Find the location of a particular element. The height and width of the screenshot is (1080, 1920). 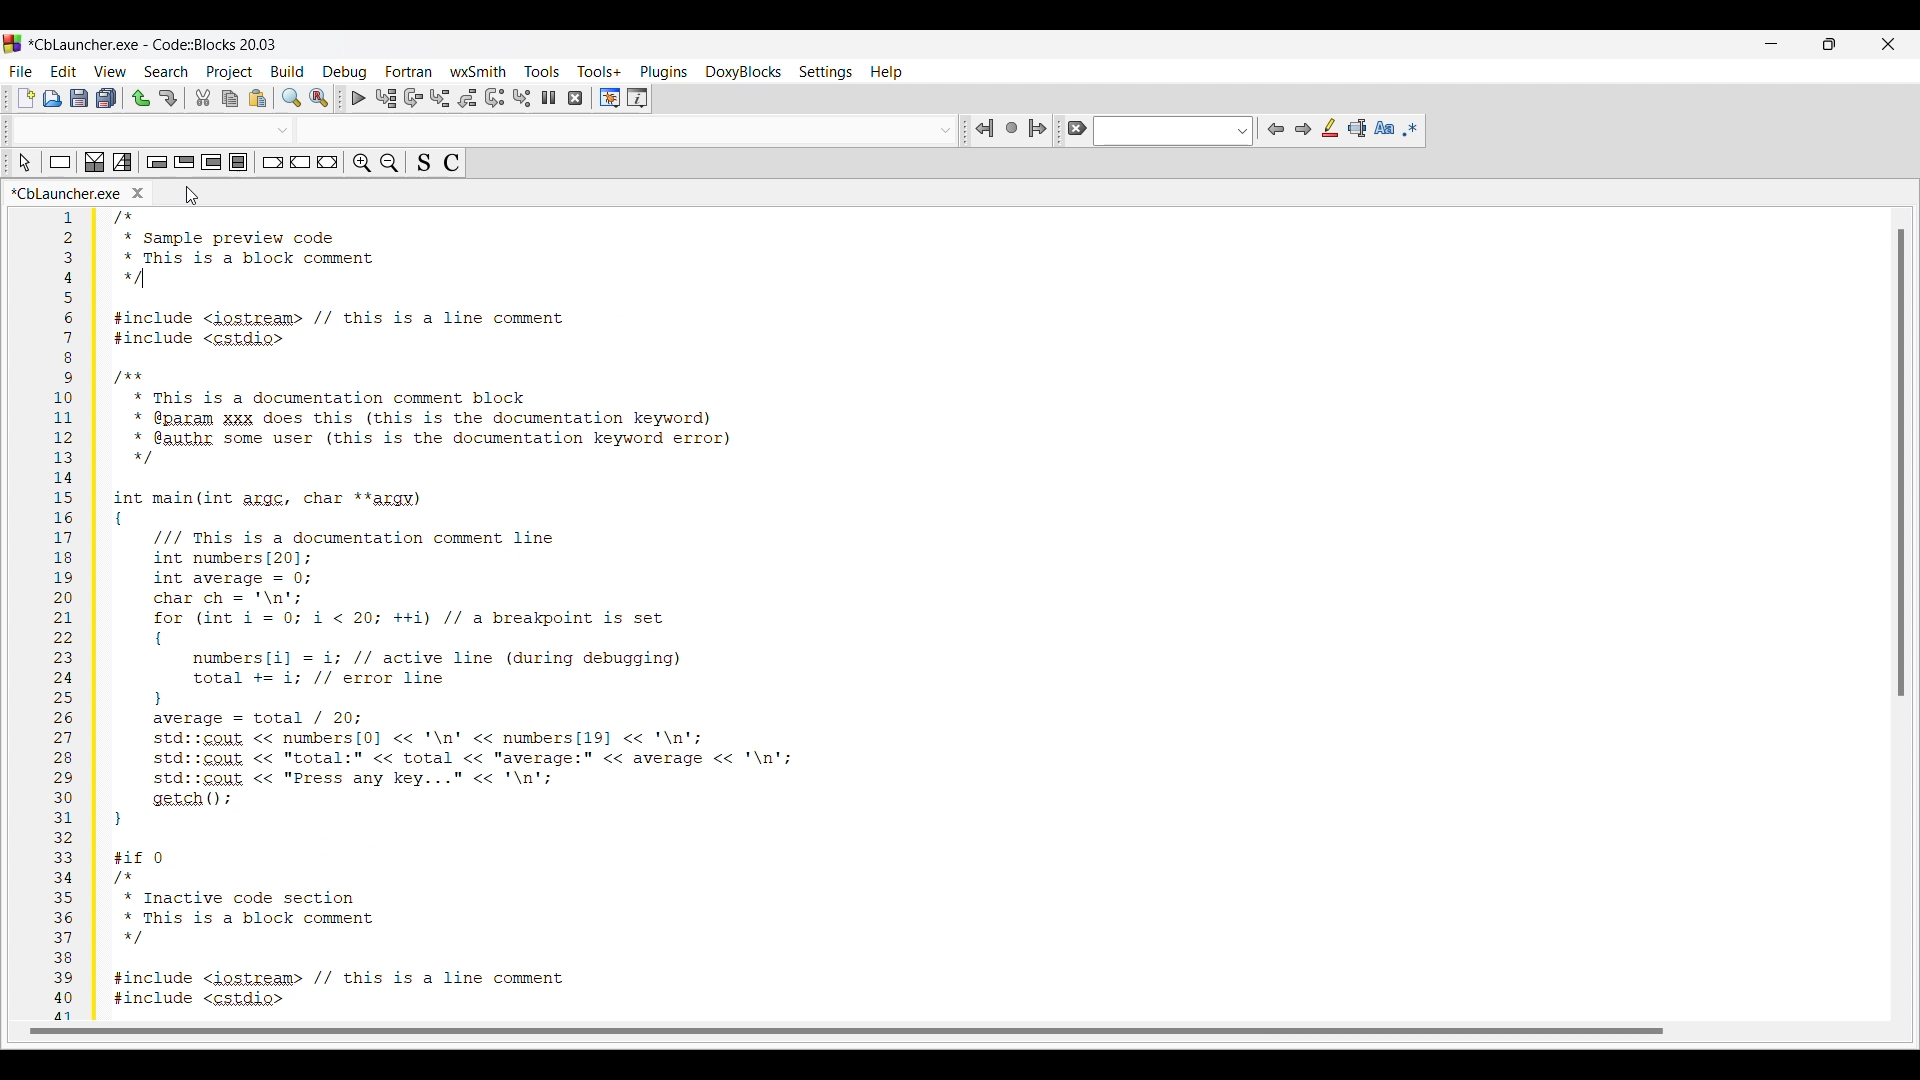

Instruction is located at coordinates (60, 161).